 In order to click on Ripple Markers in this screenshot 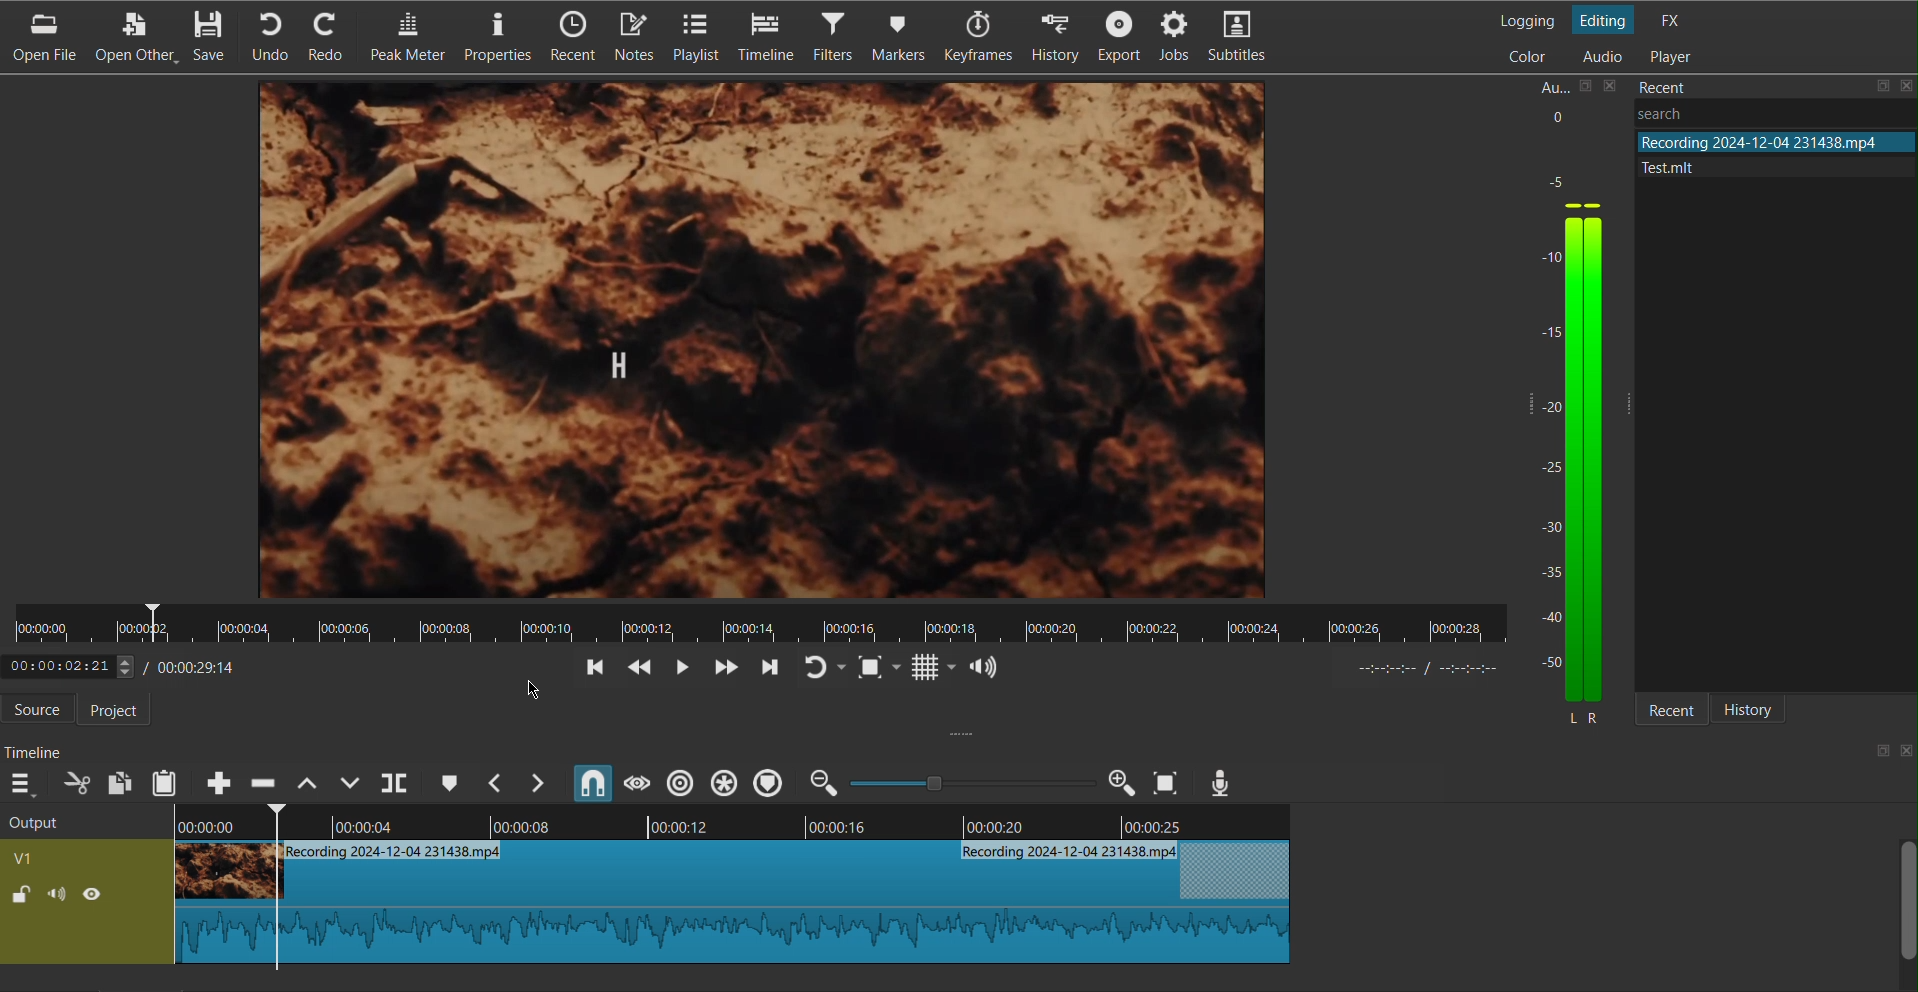, I will do `click(768, 783)`.